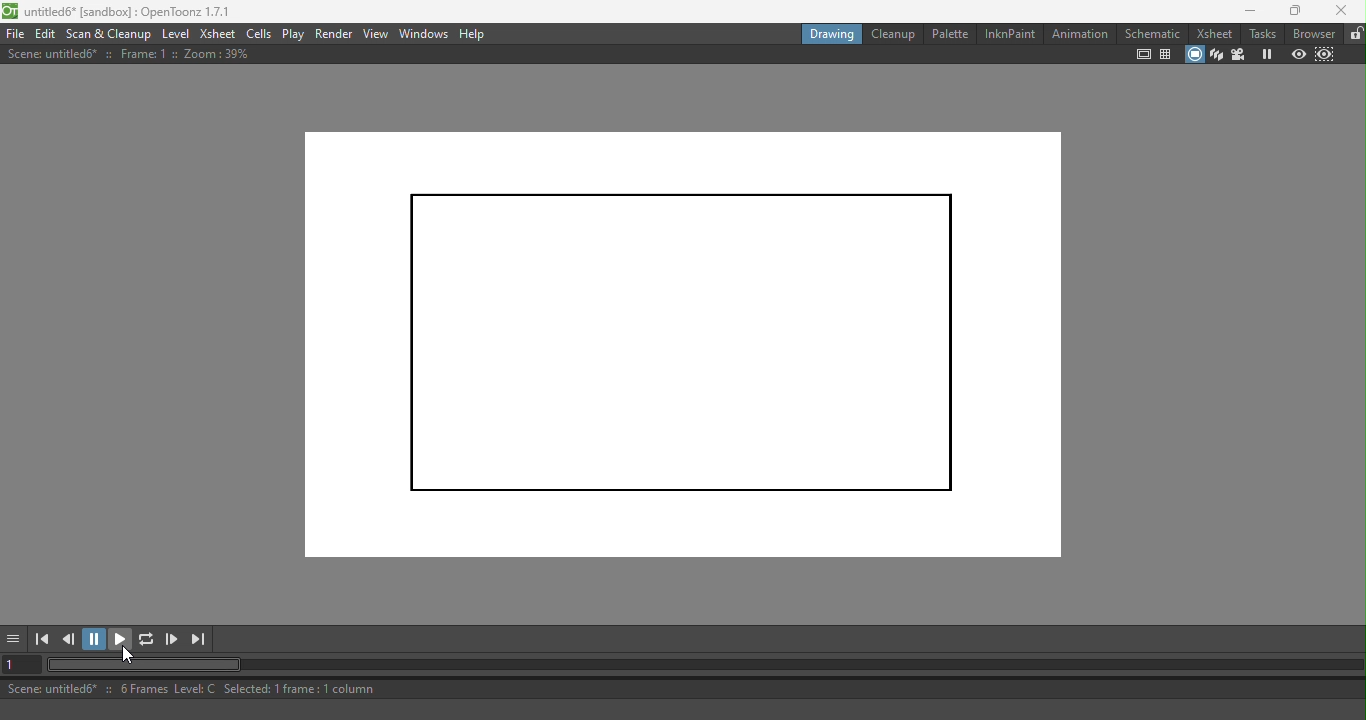  I want to click on Browser , so click(1312, 34).